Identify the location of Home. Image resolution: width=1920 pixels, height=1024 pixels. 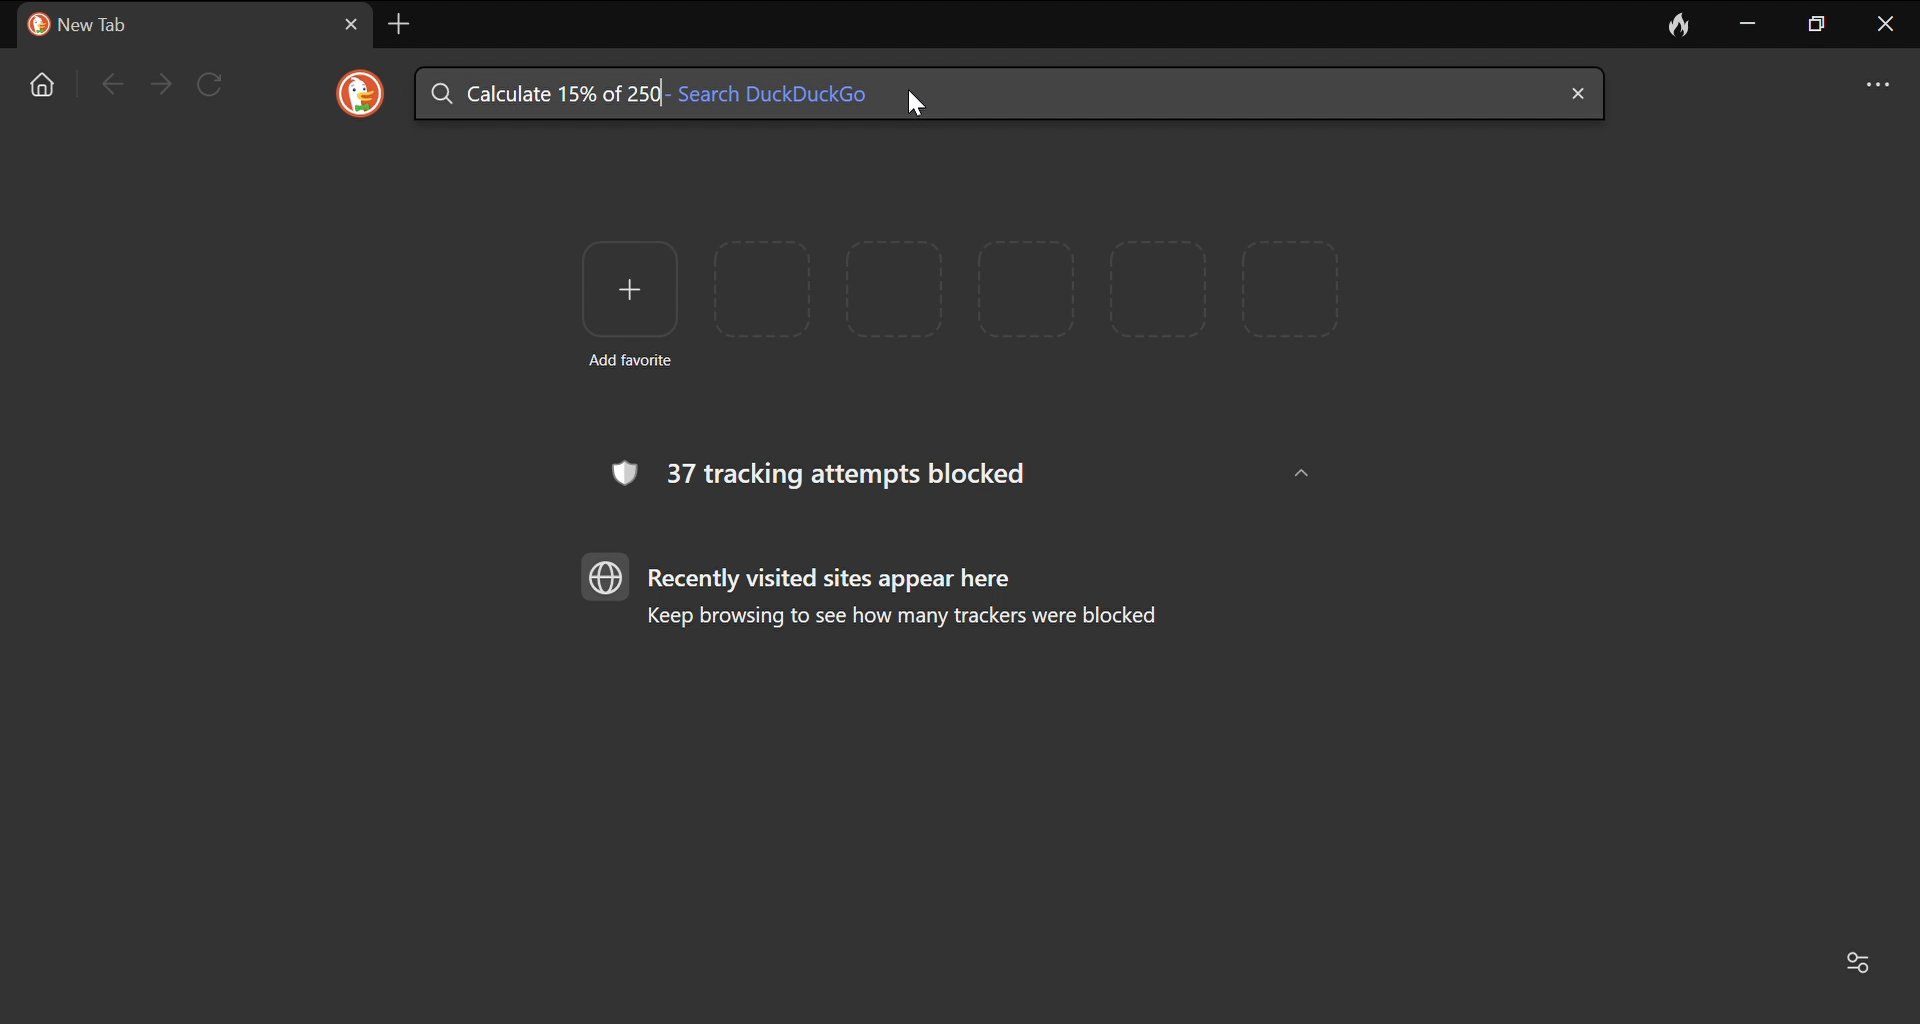
(45, 85).